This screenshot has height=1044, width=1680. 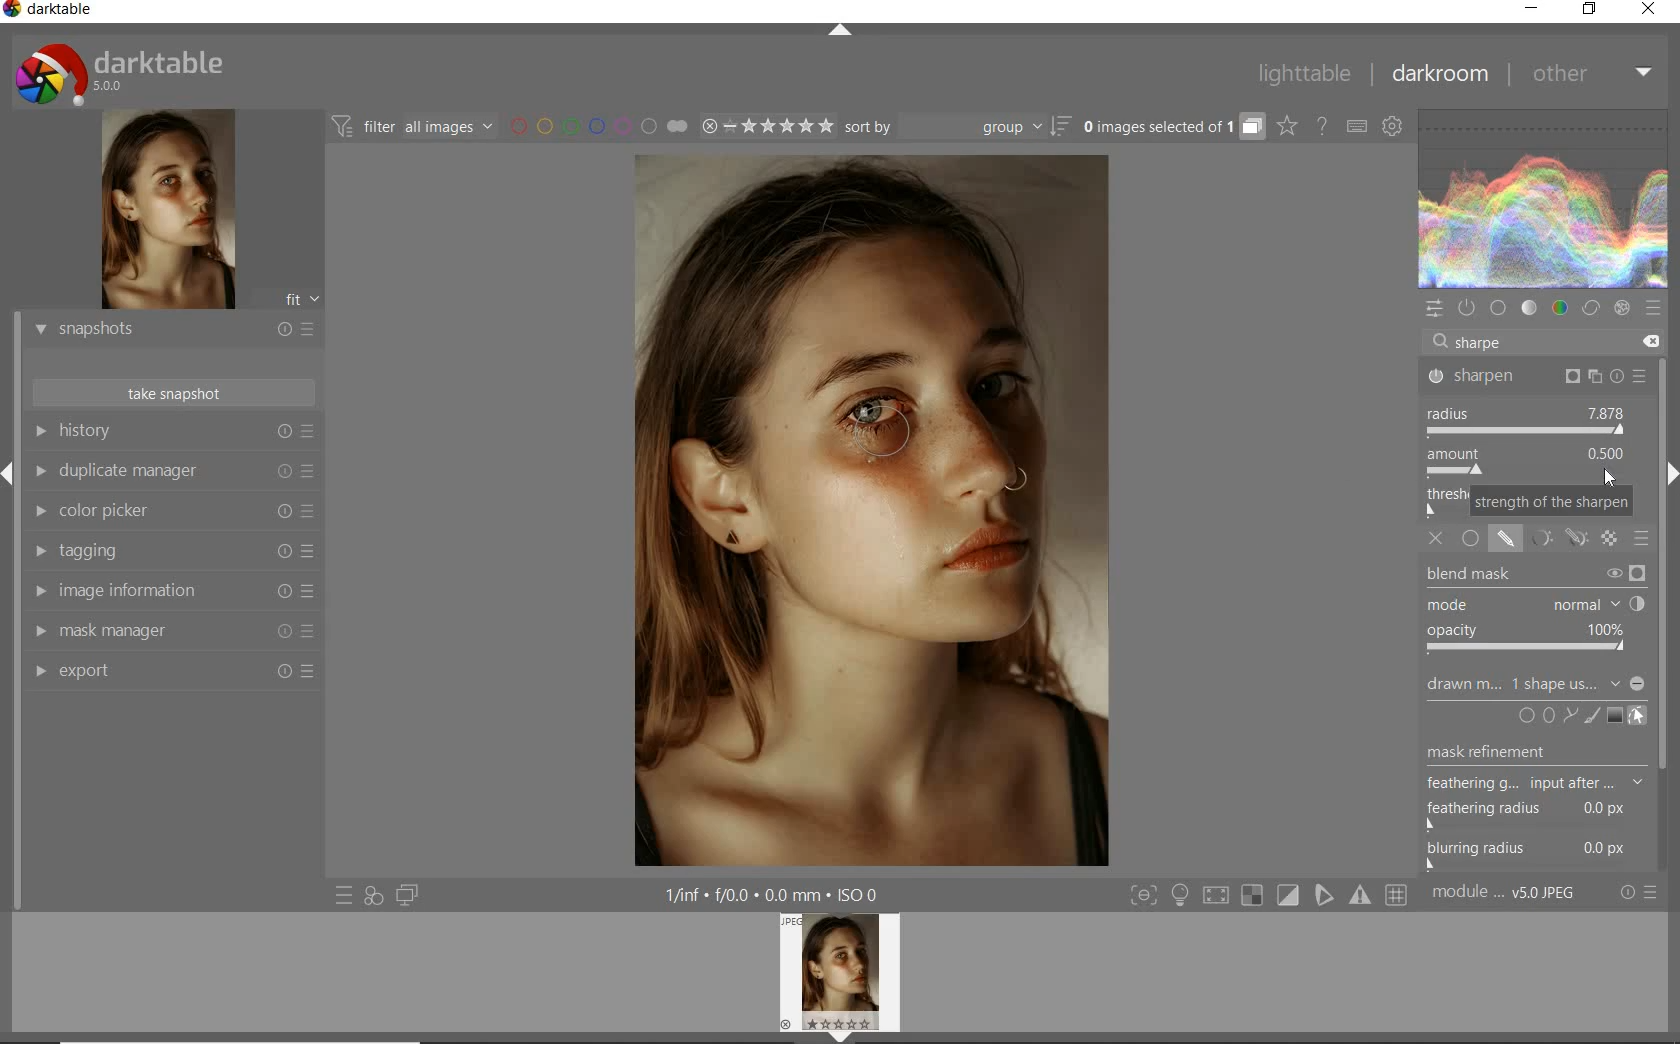 I want to click on DELETE, so click(x=1647, y=342).